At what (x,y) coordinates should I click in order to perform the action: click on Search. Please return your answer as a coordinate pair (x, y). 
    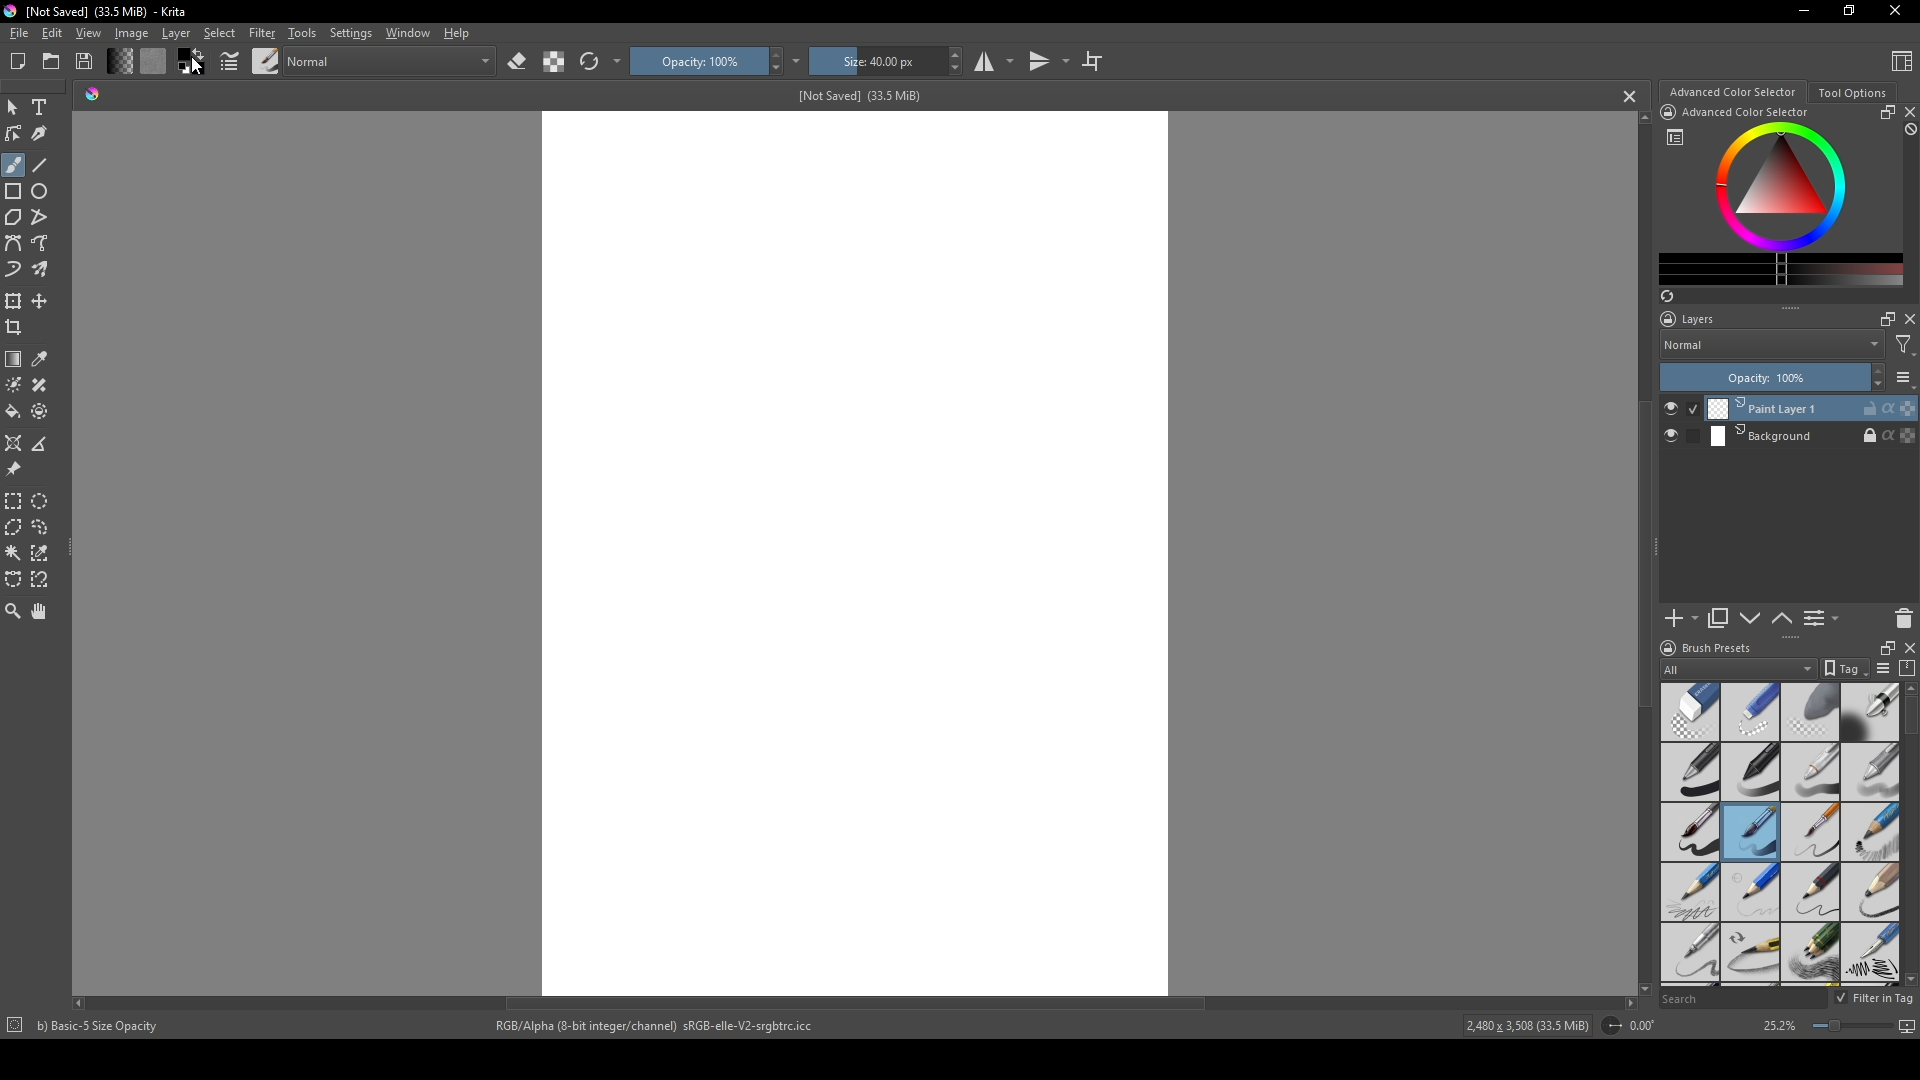
    Looking at the image, I should click on (1742, 999).